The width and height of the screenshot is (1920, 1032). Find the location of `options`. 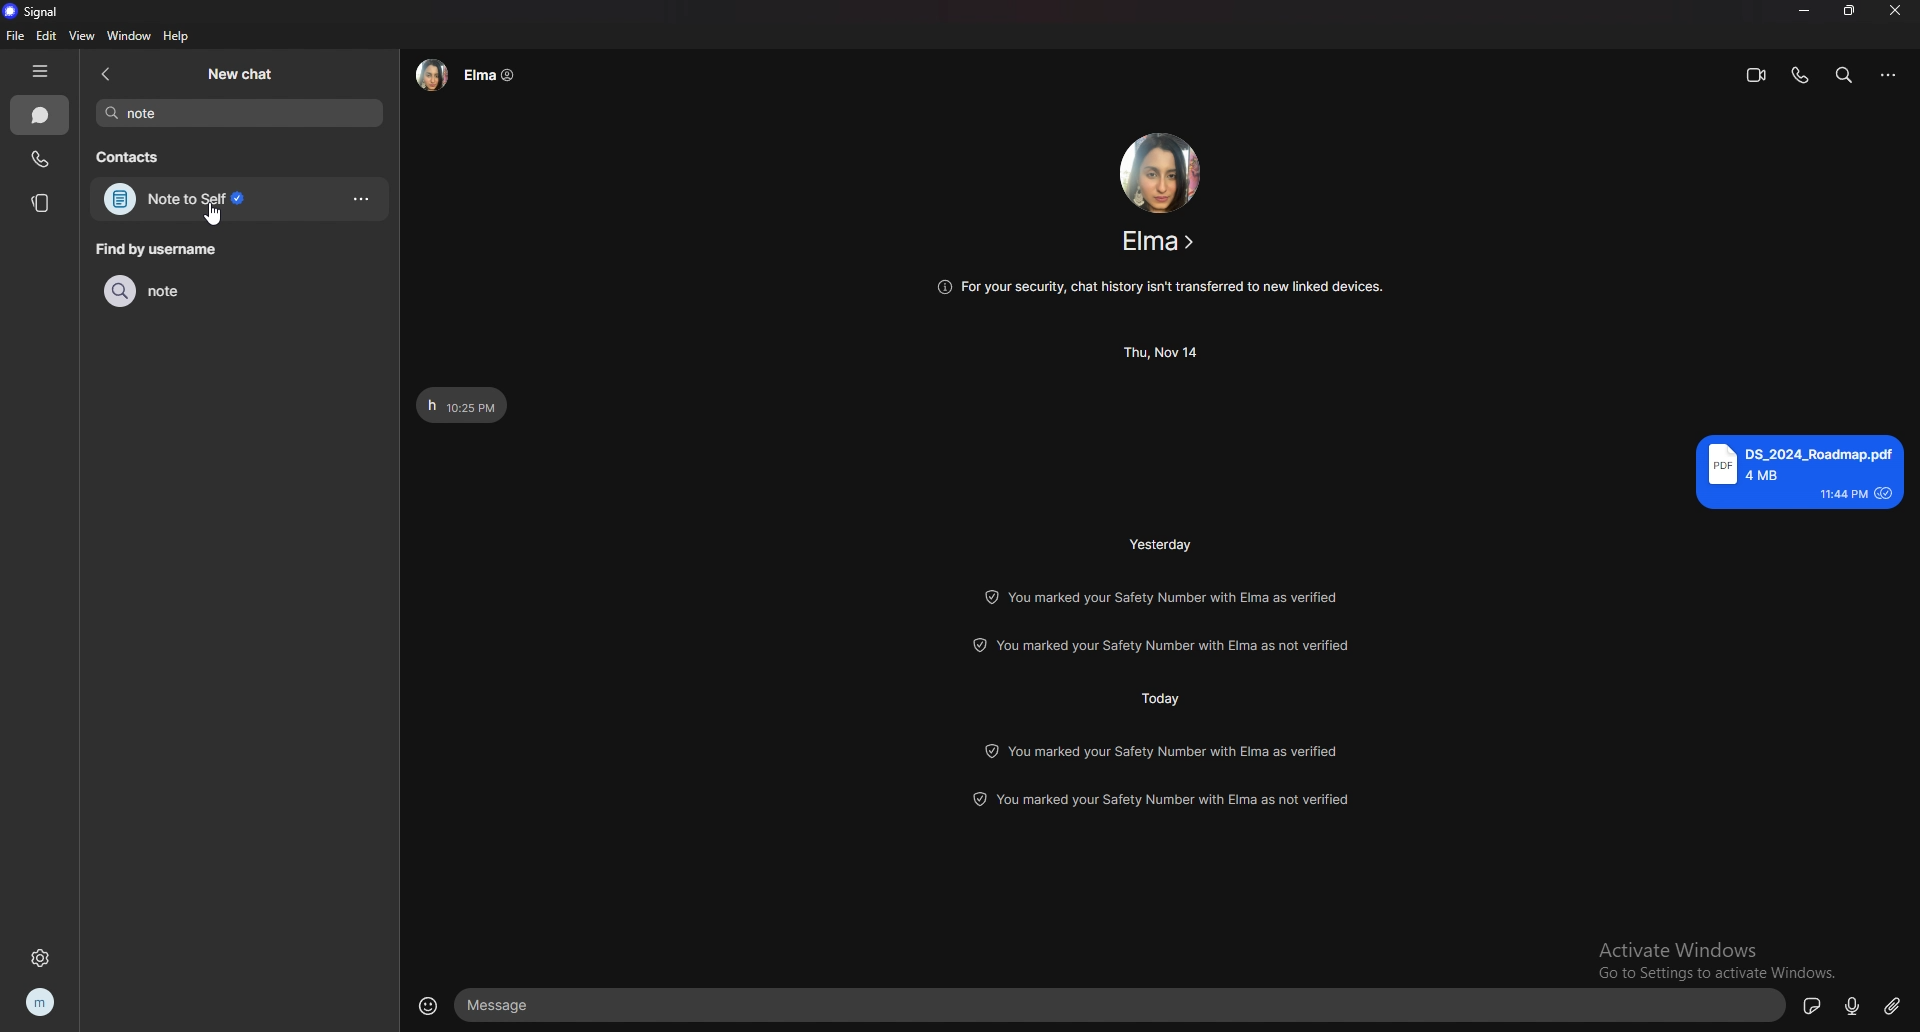

options is located at coordinates (362, 199).